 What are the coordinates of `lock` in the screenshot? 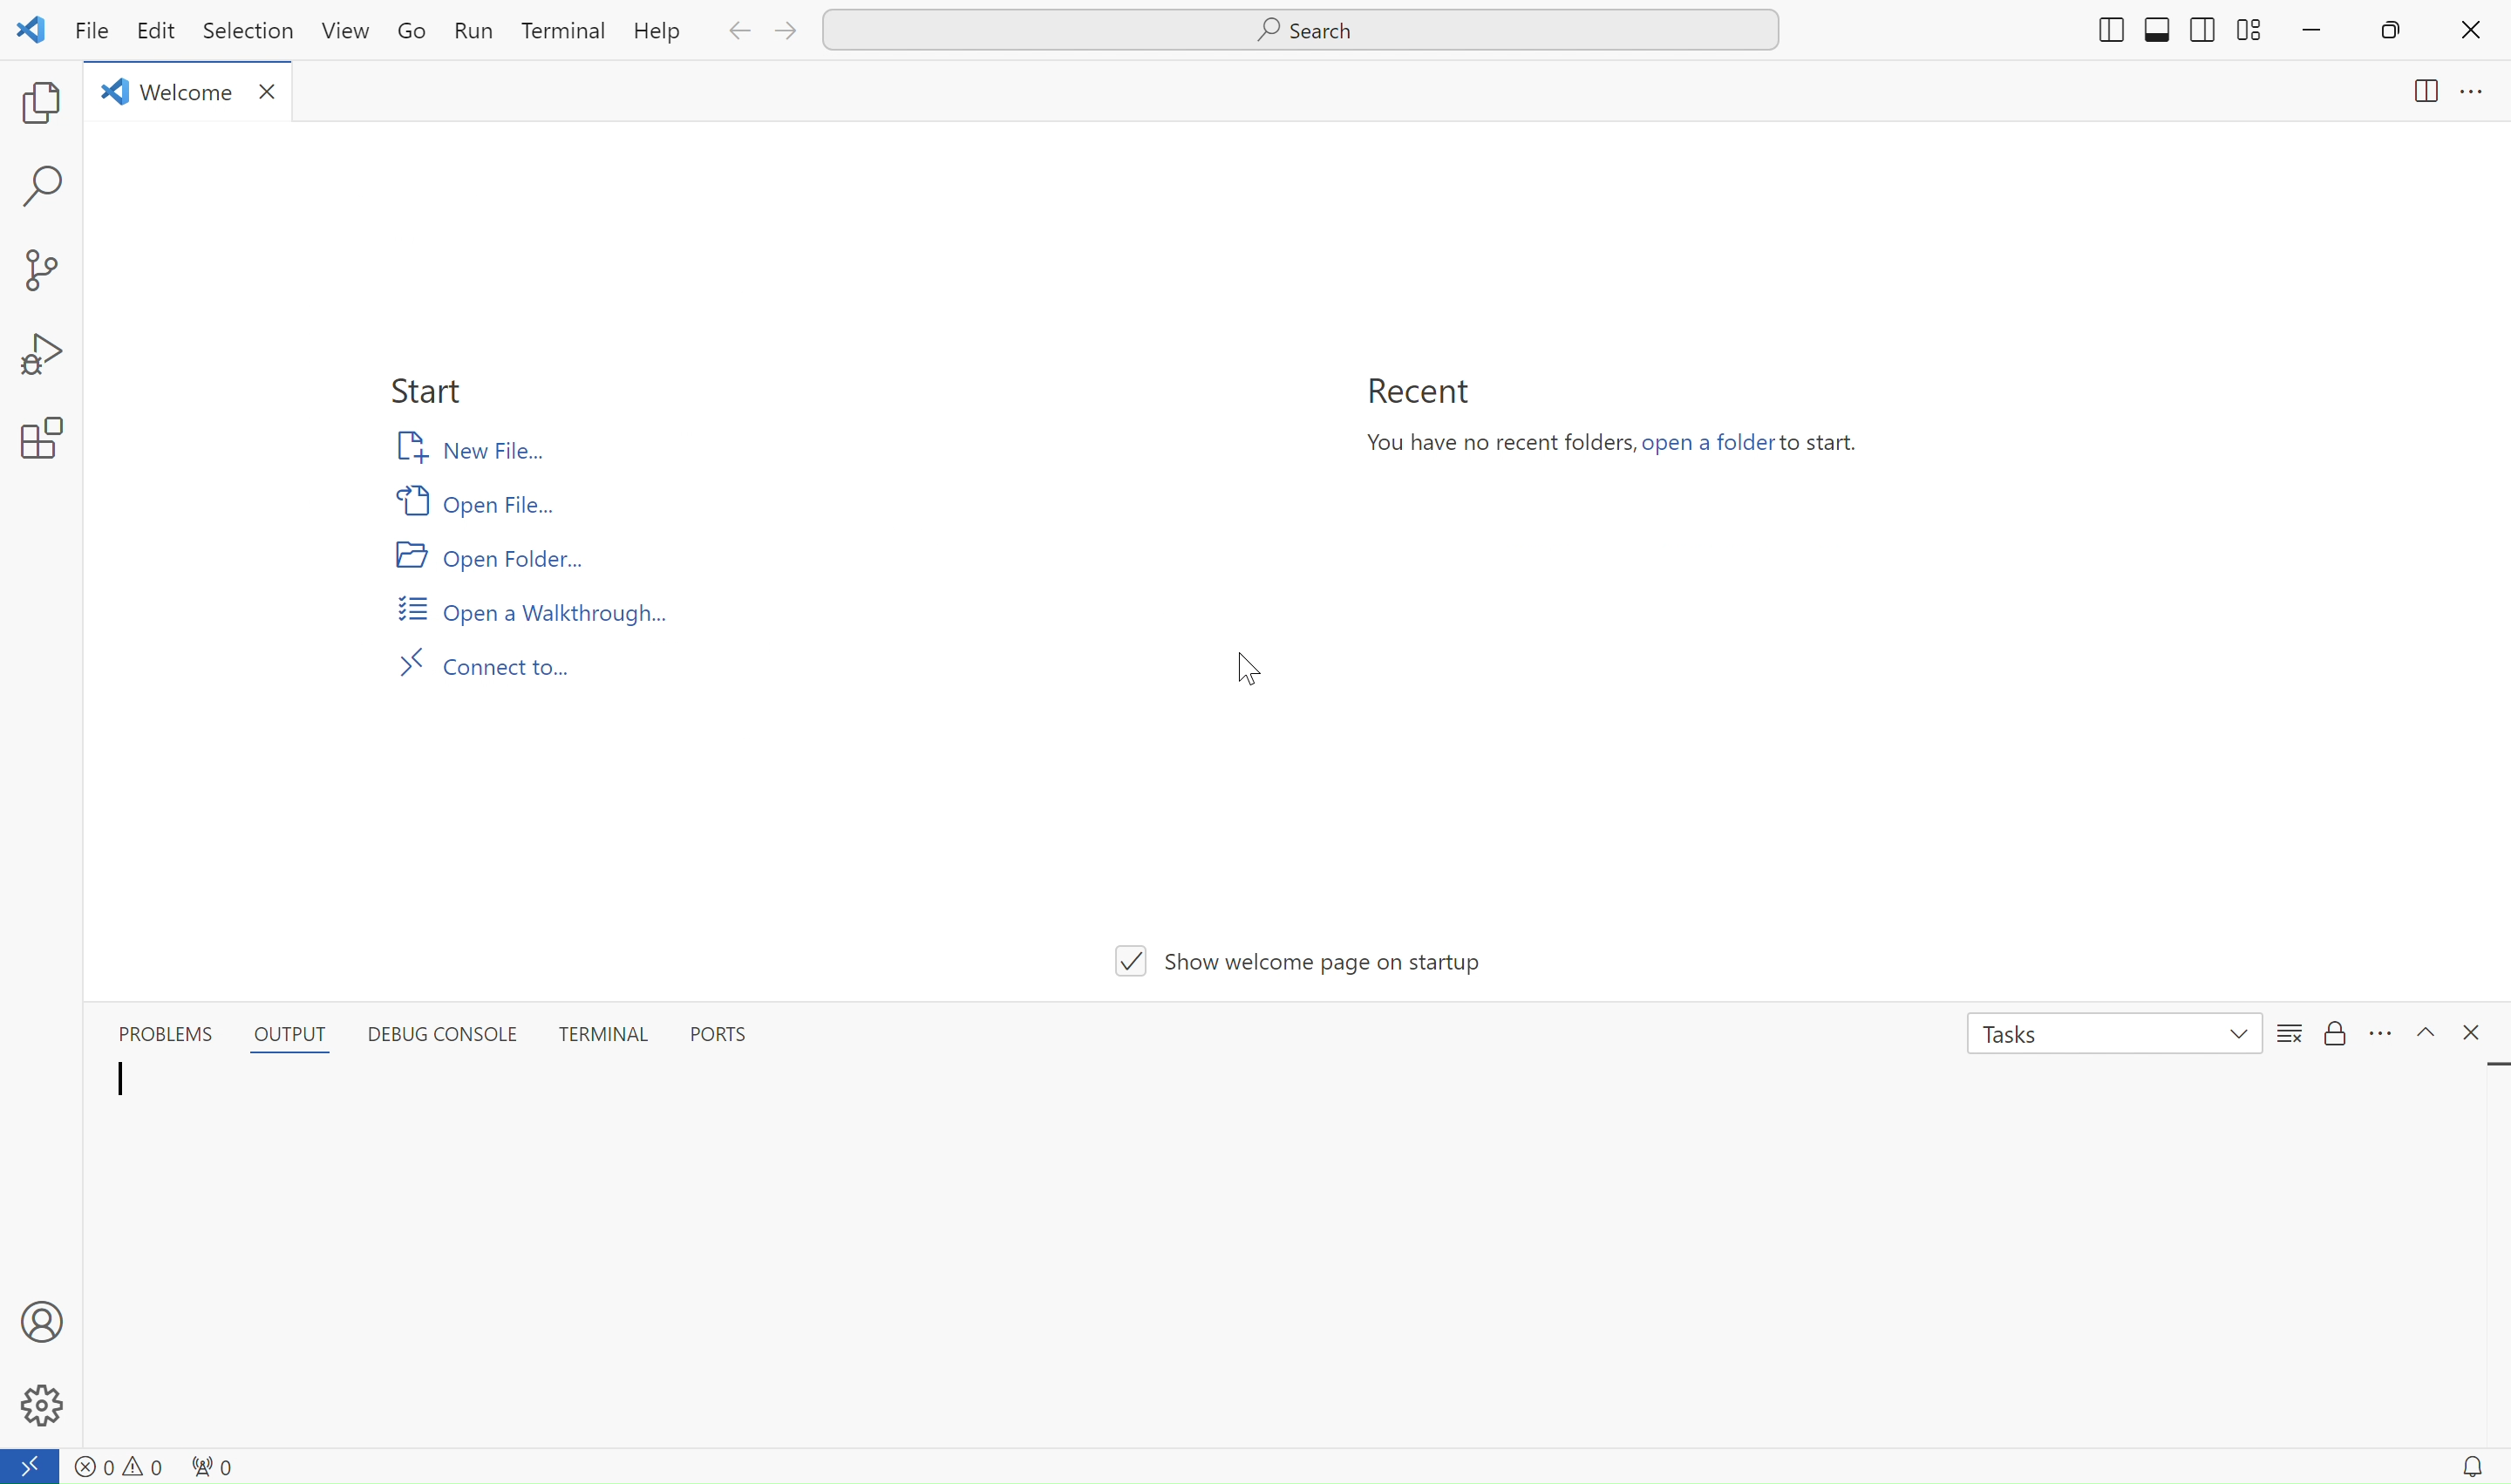 It's located at (2339, 1028).